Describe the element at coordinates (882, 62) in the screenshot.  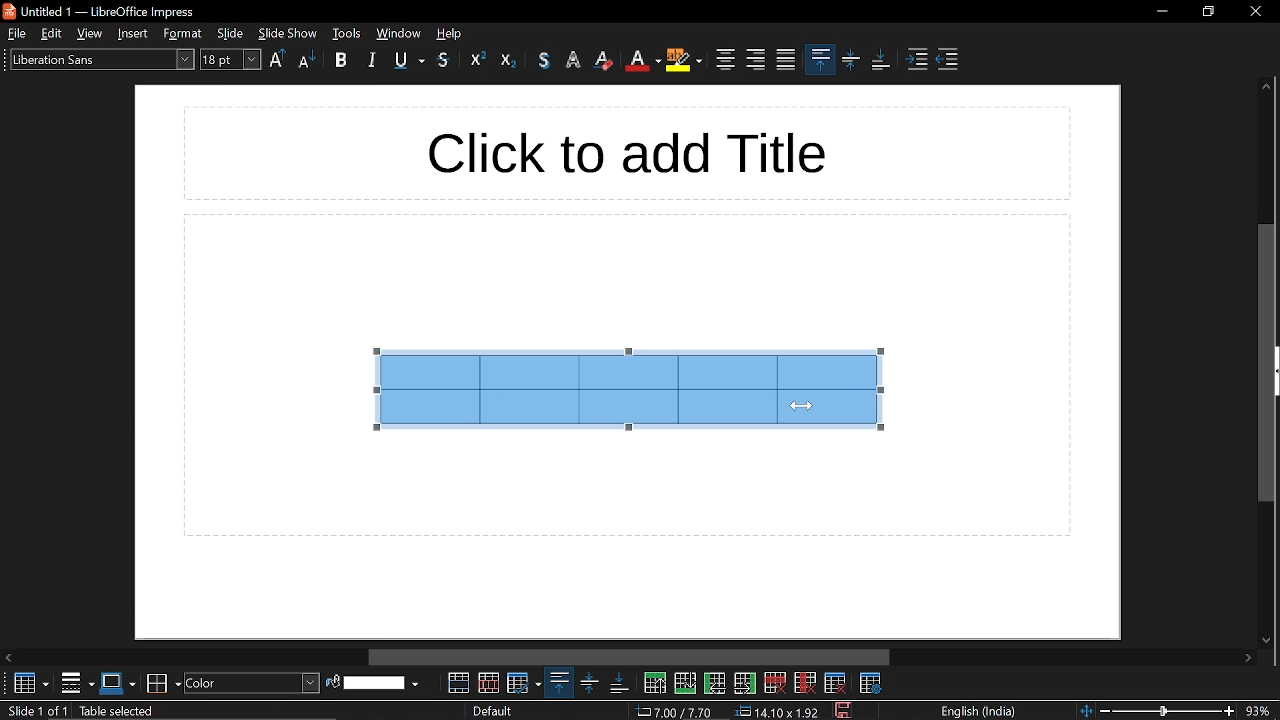
I see `align bottom` at that location.